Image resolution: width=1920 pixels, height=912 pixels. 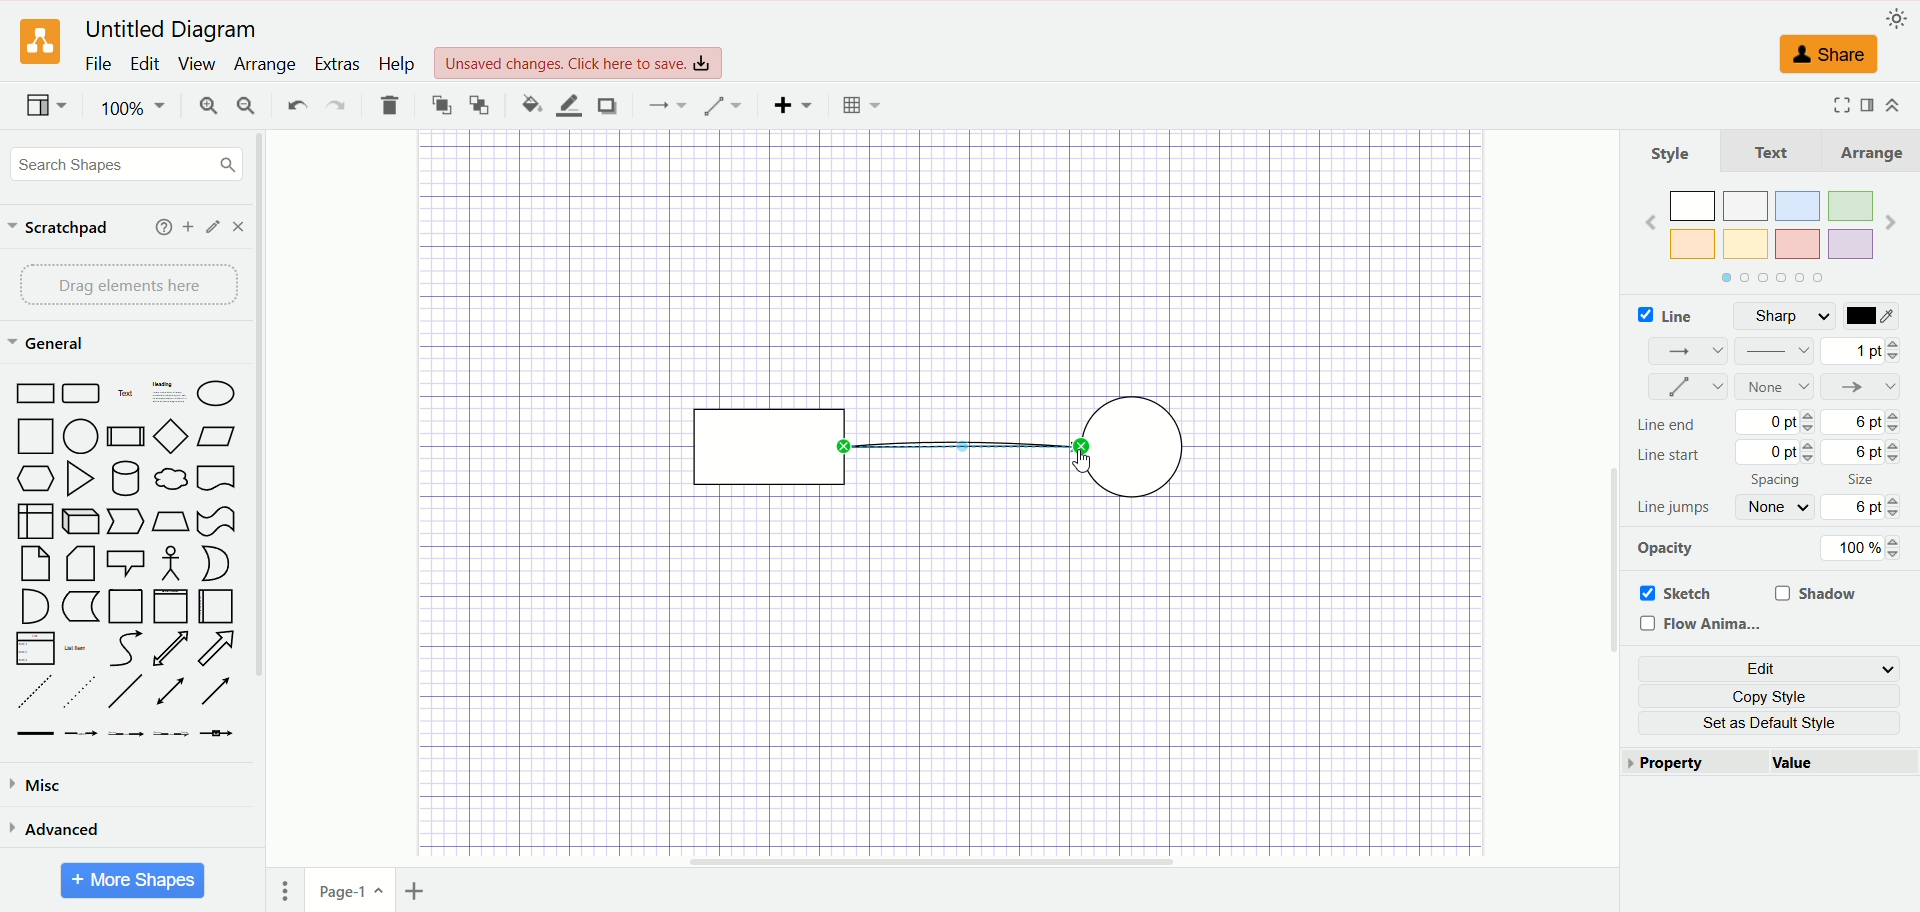 What do you see at coordinates (1711, 627) in the screenshot?
I see `flow animation` at bounding box center [1711, 627].